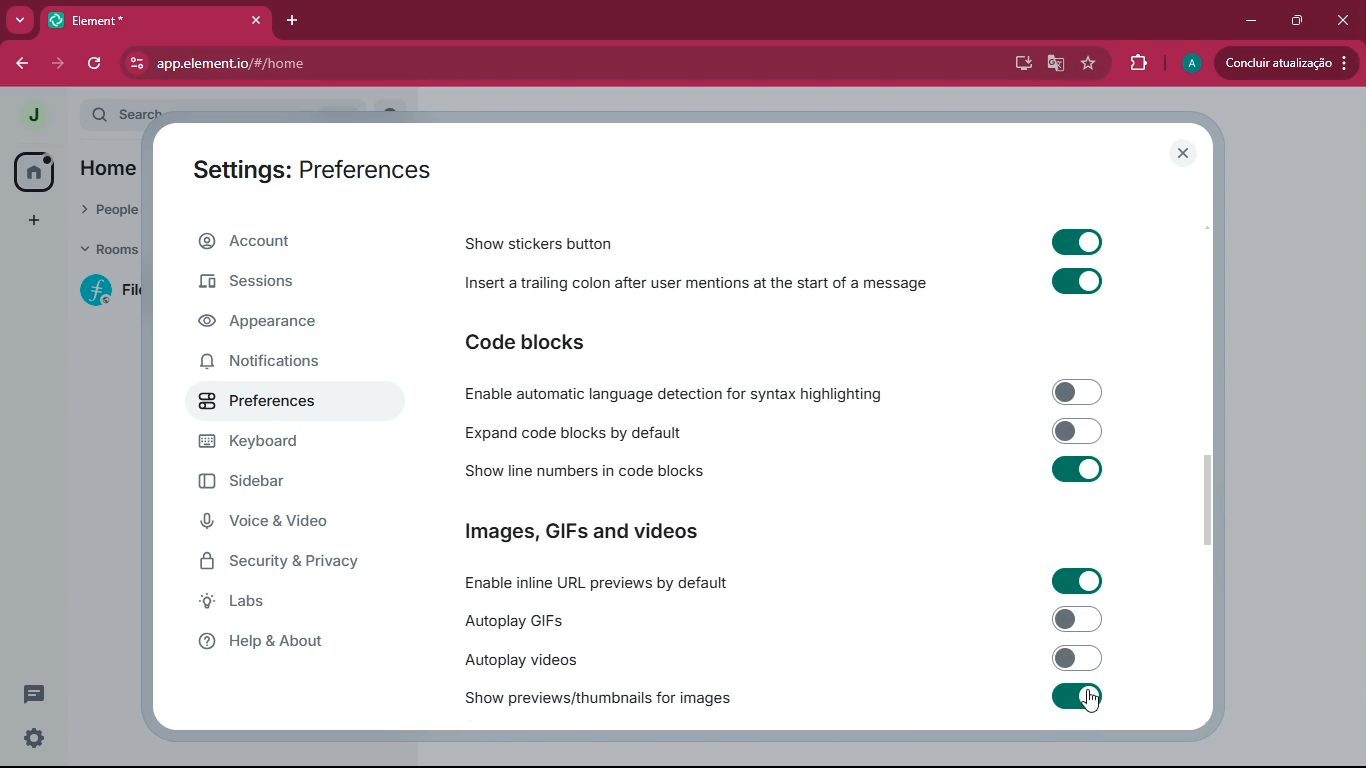 The height and width of the screenshot is (768, 1366). What do you see at coordinates (1092, 702) in the screenshot?
I see `cursor` at bounding box center [1092, 702].